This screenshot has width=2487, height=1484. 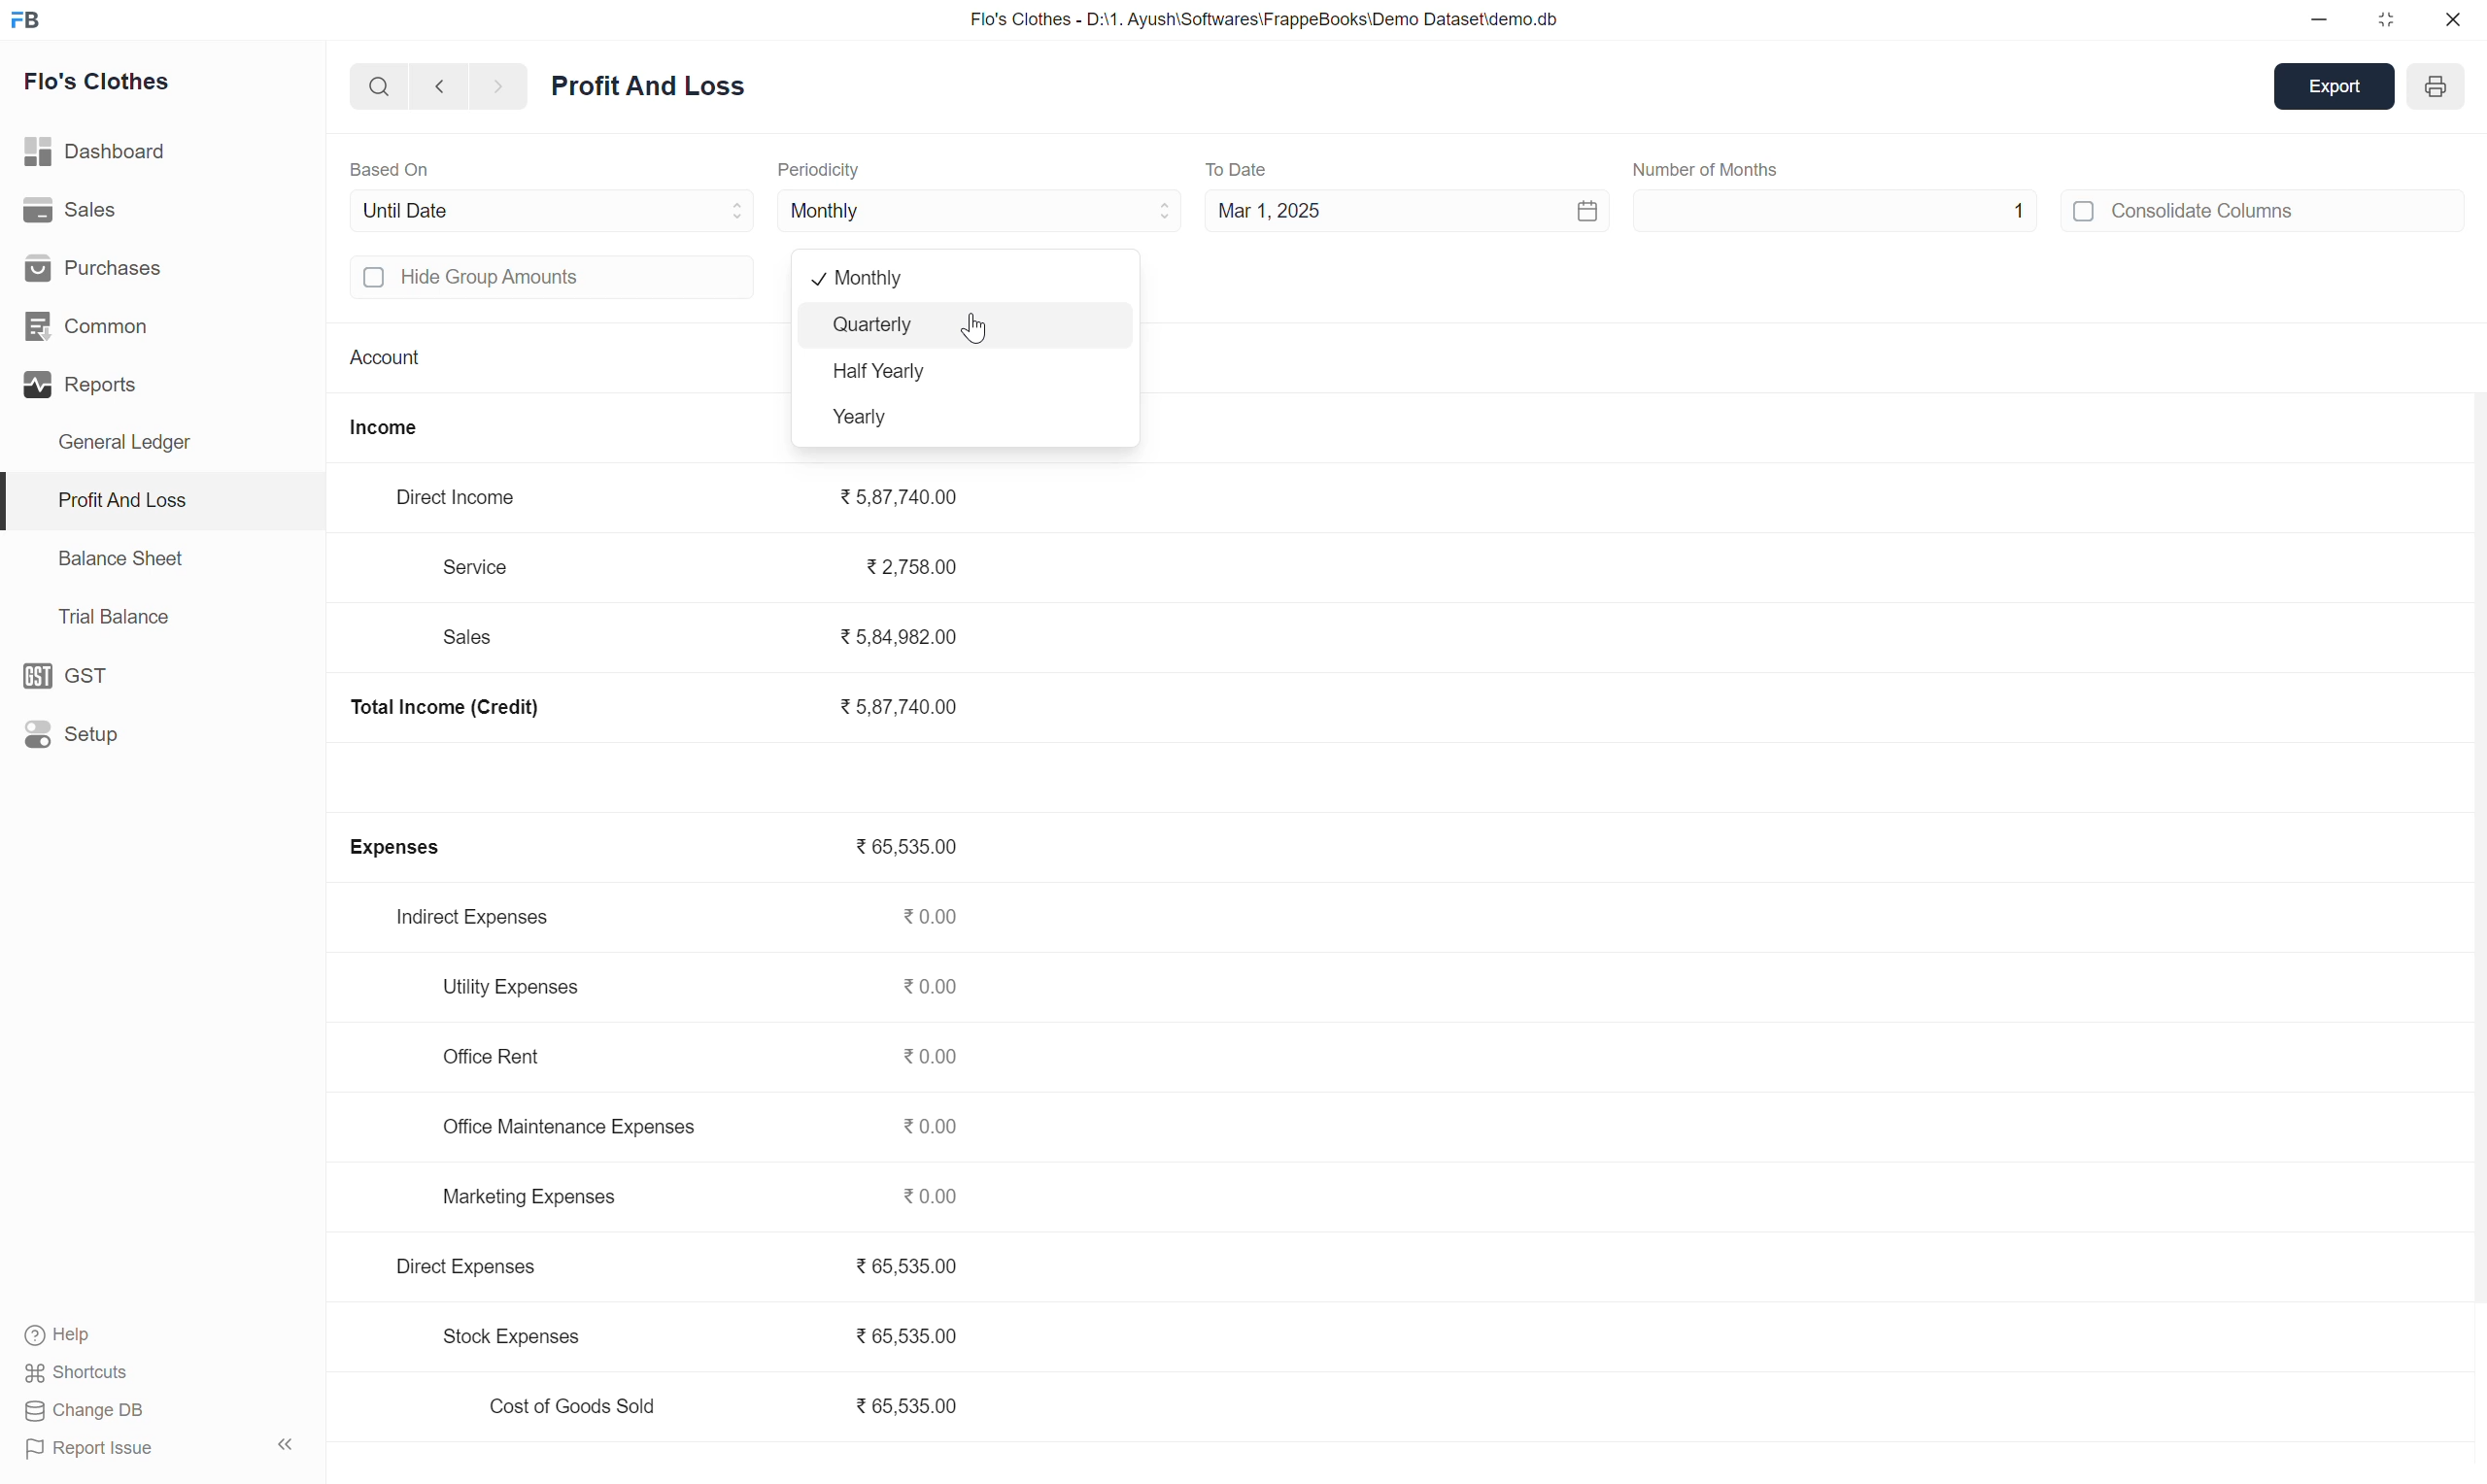 I want to click on Search bar, so click(x=365, y=91).